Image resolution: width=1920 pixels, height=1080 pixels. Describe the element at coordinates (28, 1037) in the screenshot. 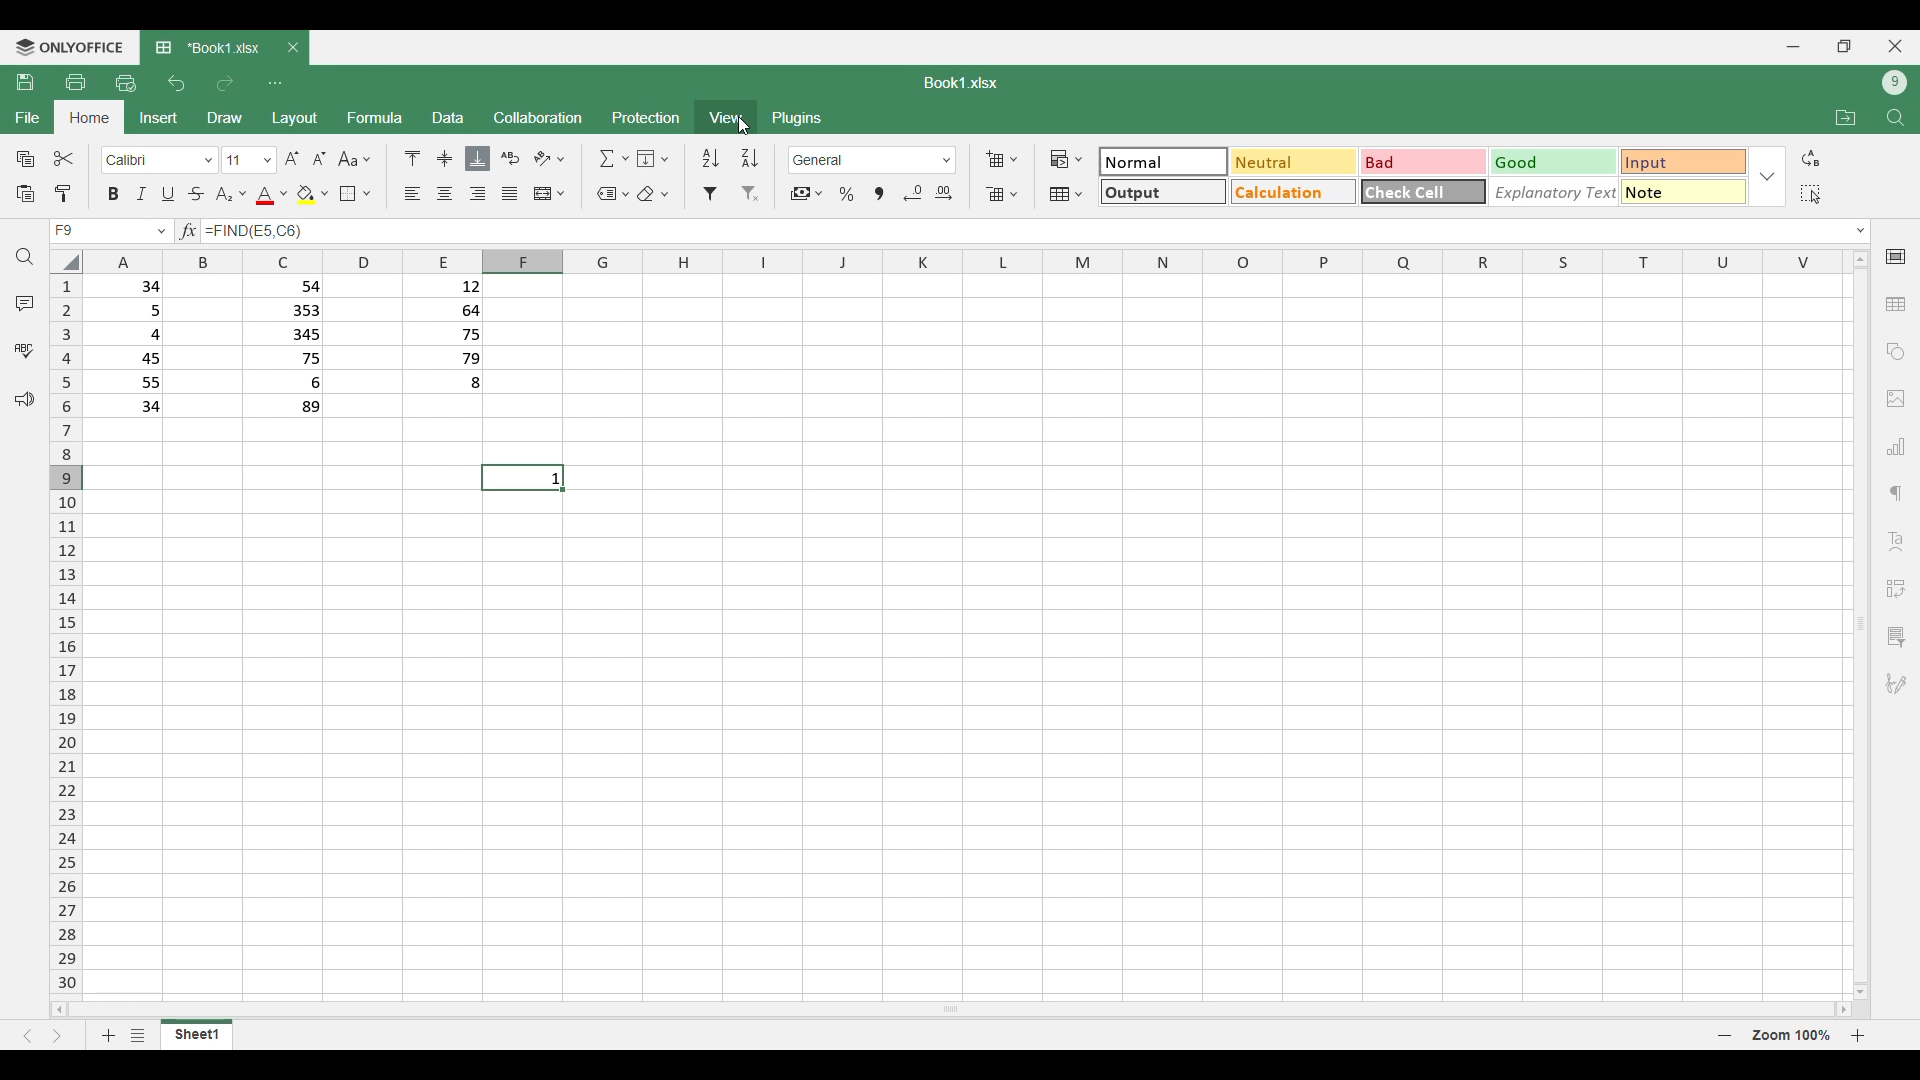

I see `Previous` at that location.